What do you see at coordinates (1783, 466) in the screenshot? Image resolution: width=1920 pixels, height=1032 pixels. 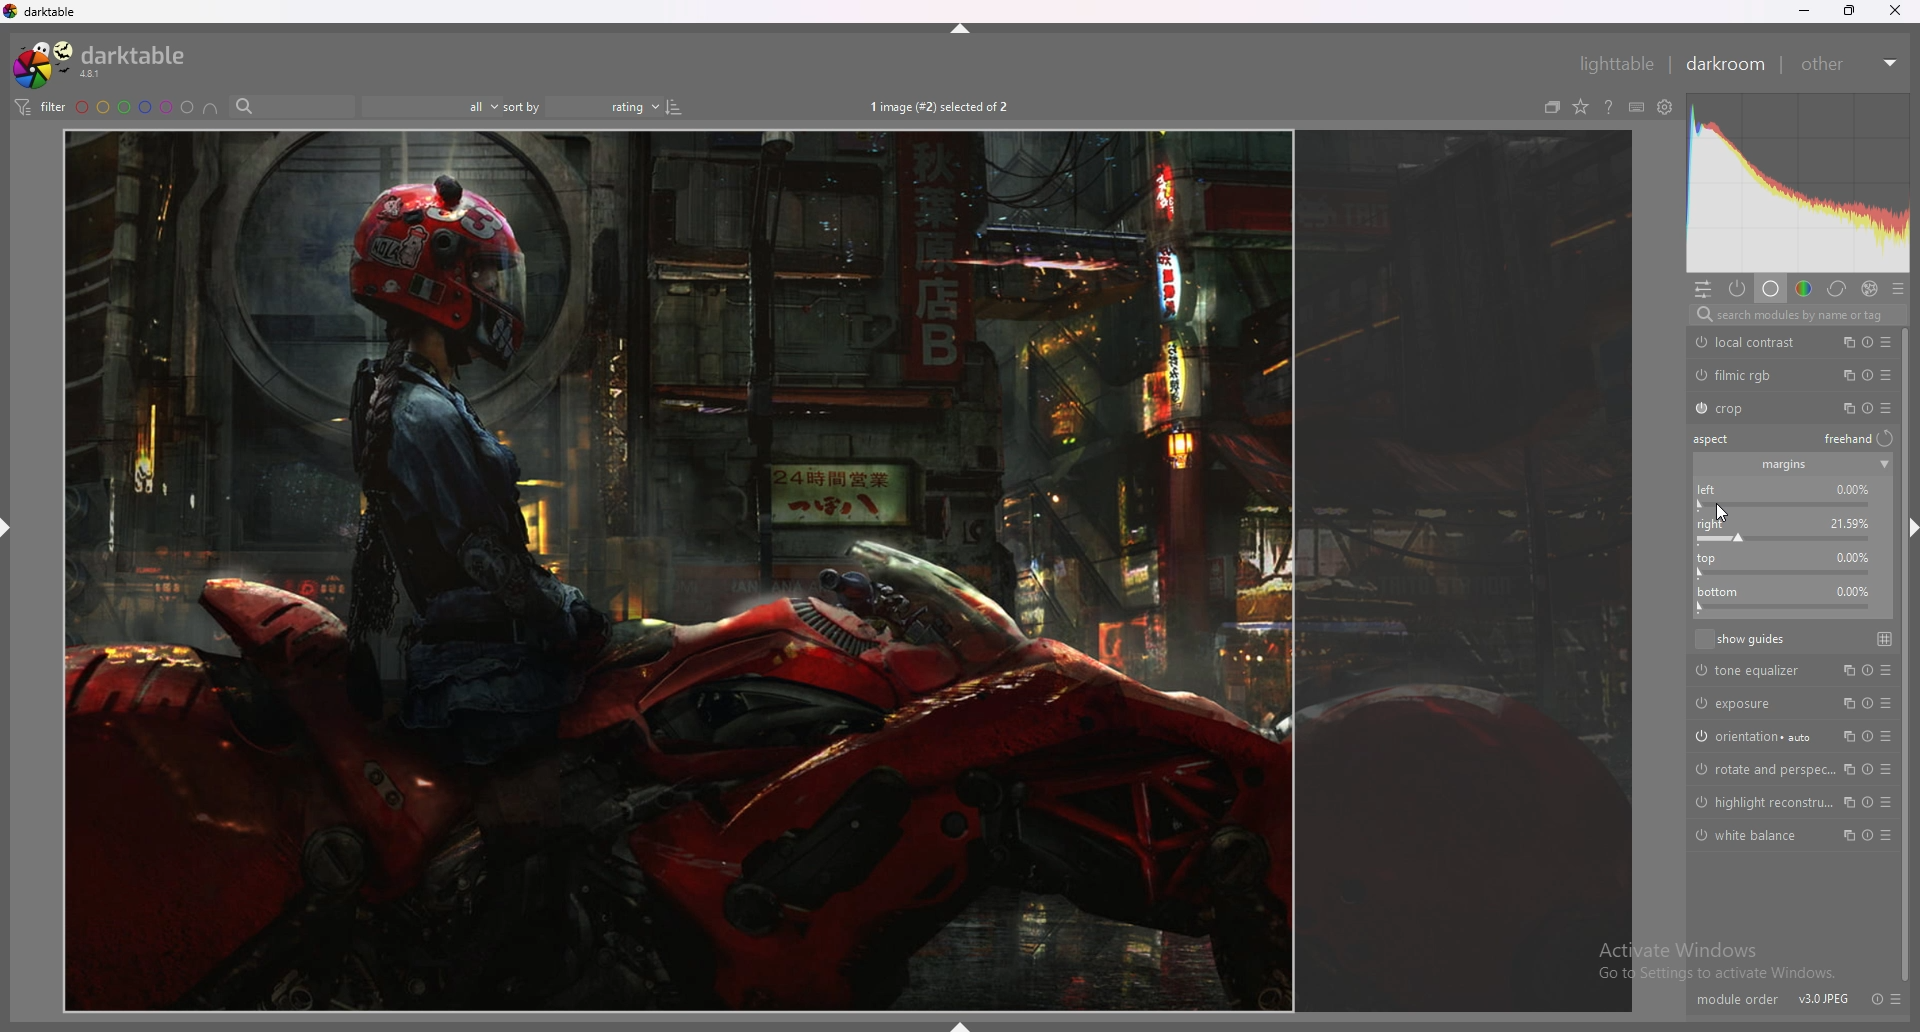 I see `margins` at bounding box center [1783, 466].